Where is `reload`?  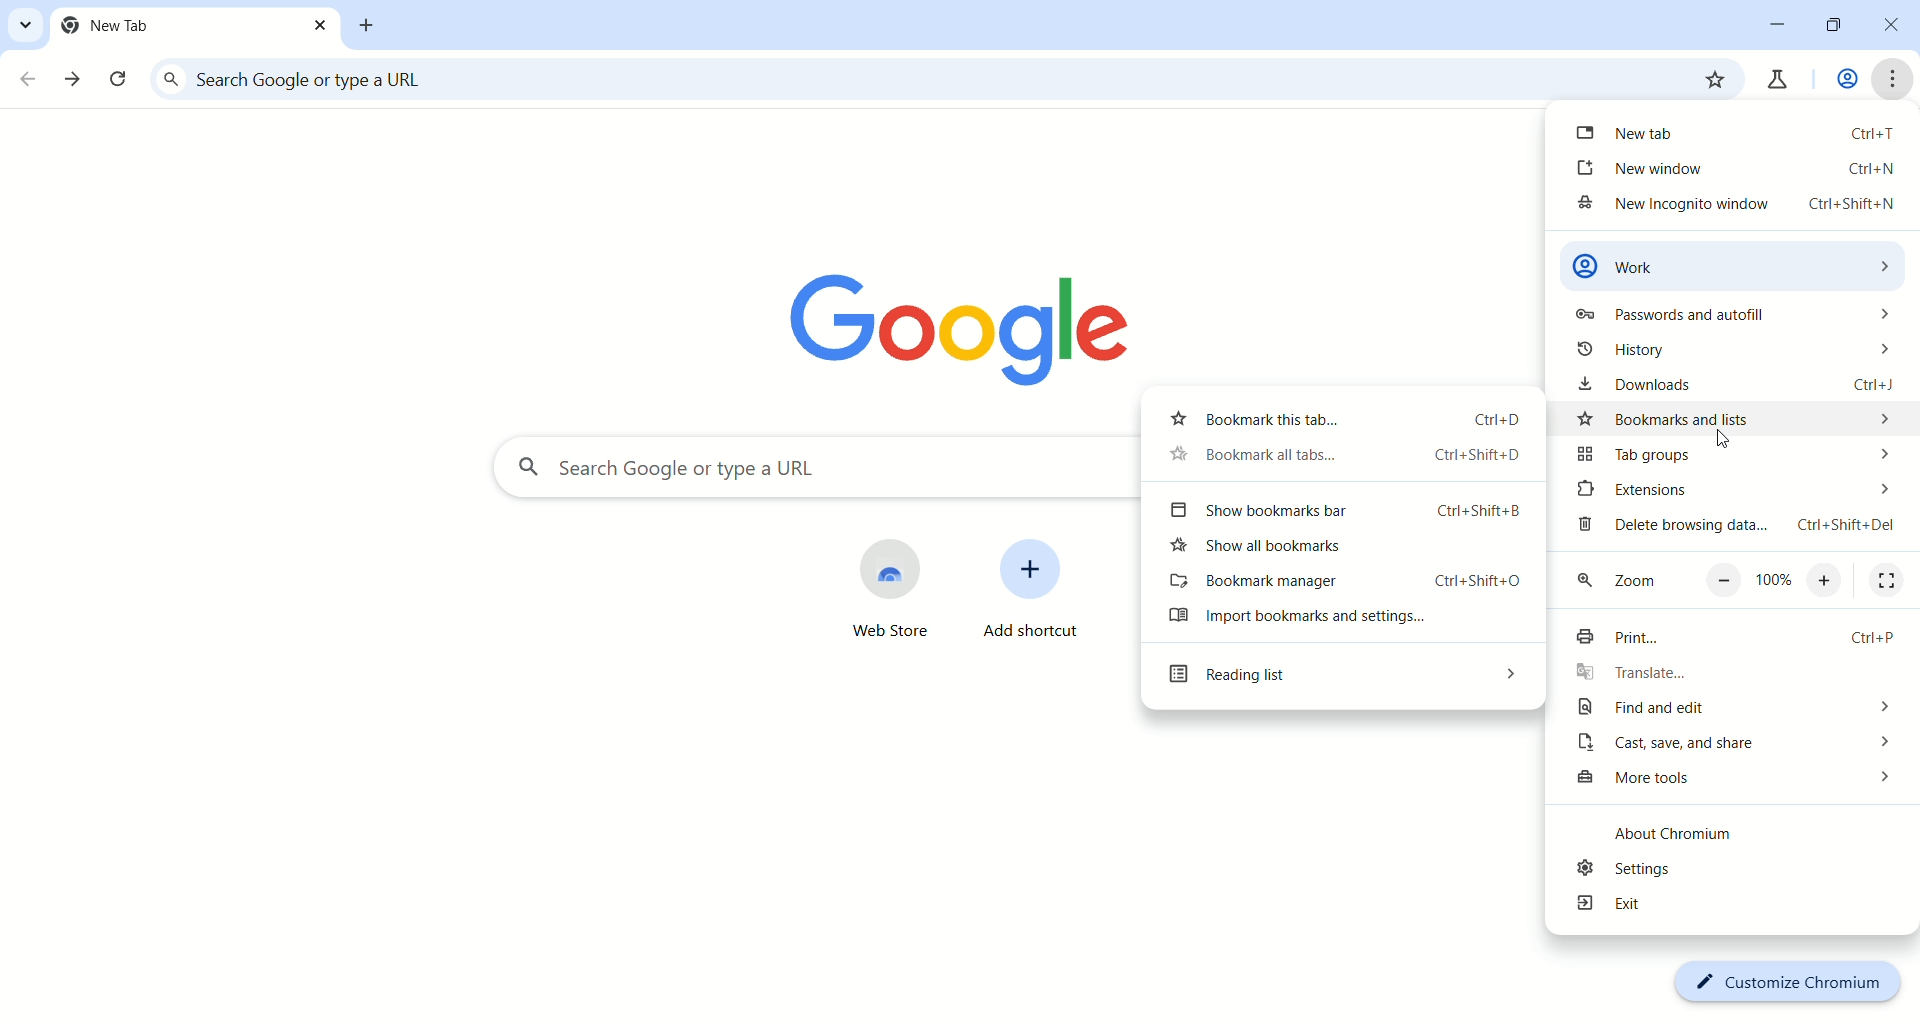 reload is located at coordinates (121, 82).